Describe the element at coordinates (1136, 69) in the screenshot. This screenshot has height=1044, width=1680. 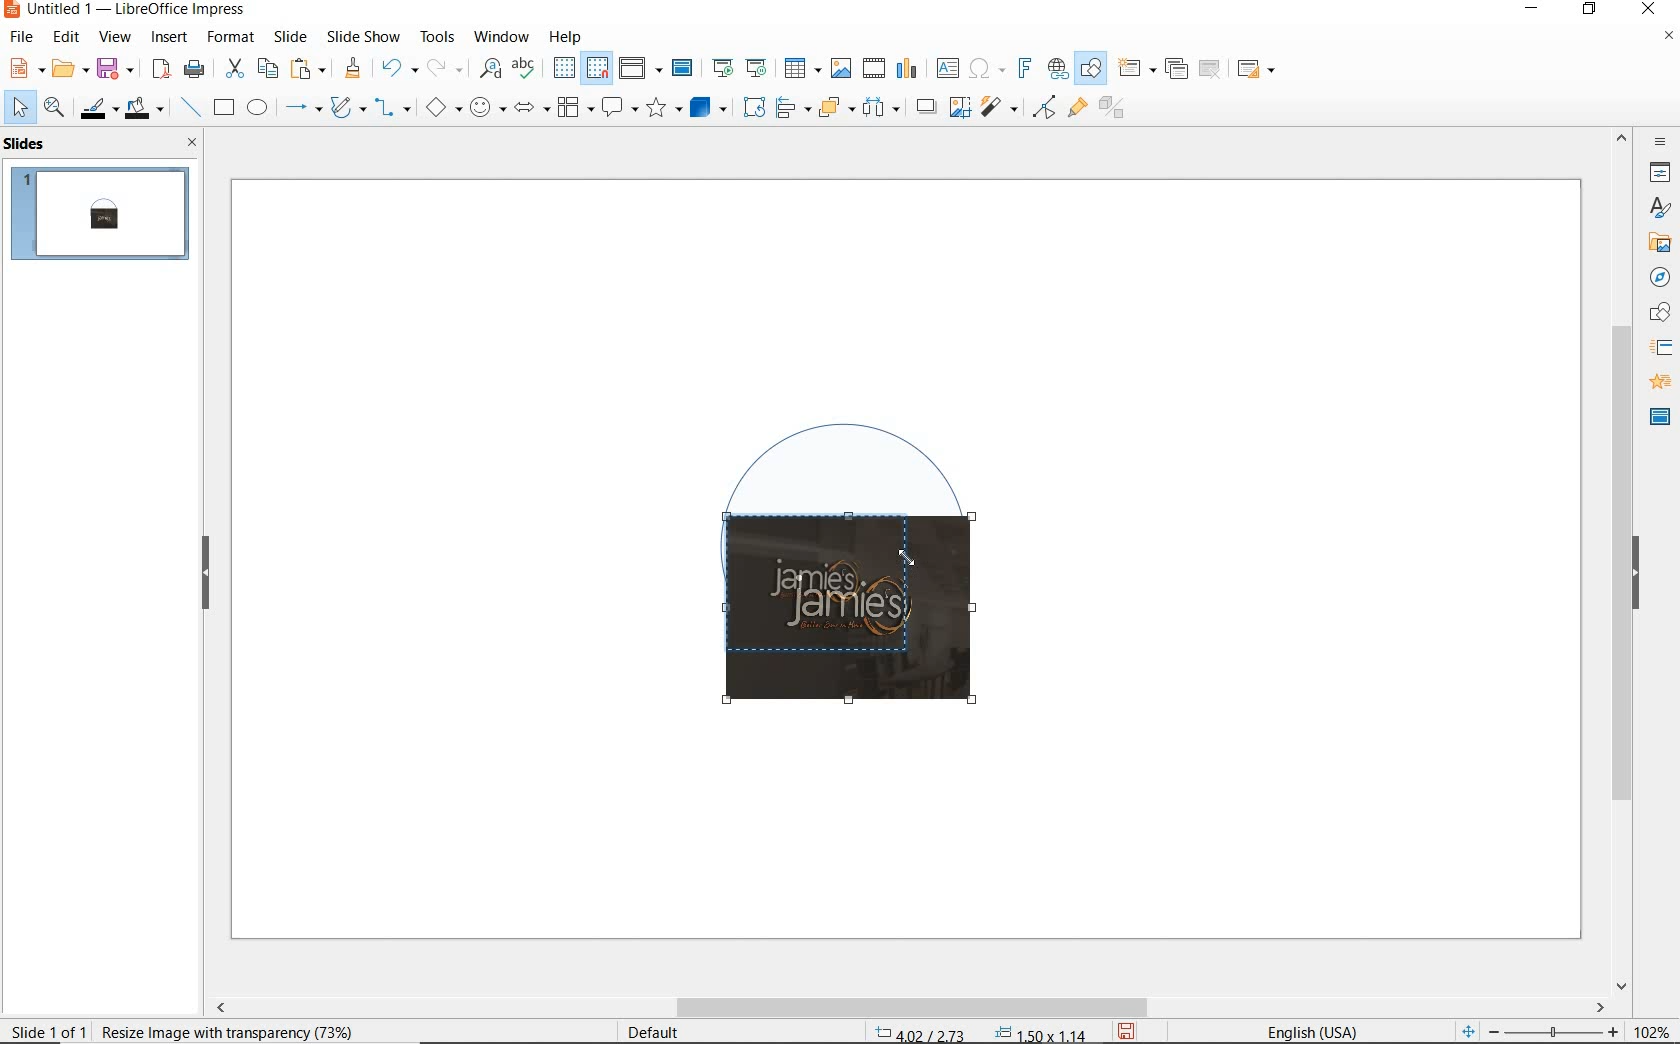
I see `new slide` at that location.